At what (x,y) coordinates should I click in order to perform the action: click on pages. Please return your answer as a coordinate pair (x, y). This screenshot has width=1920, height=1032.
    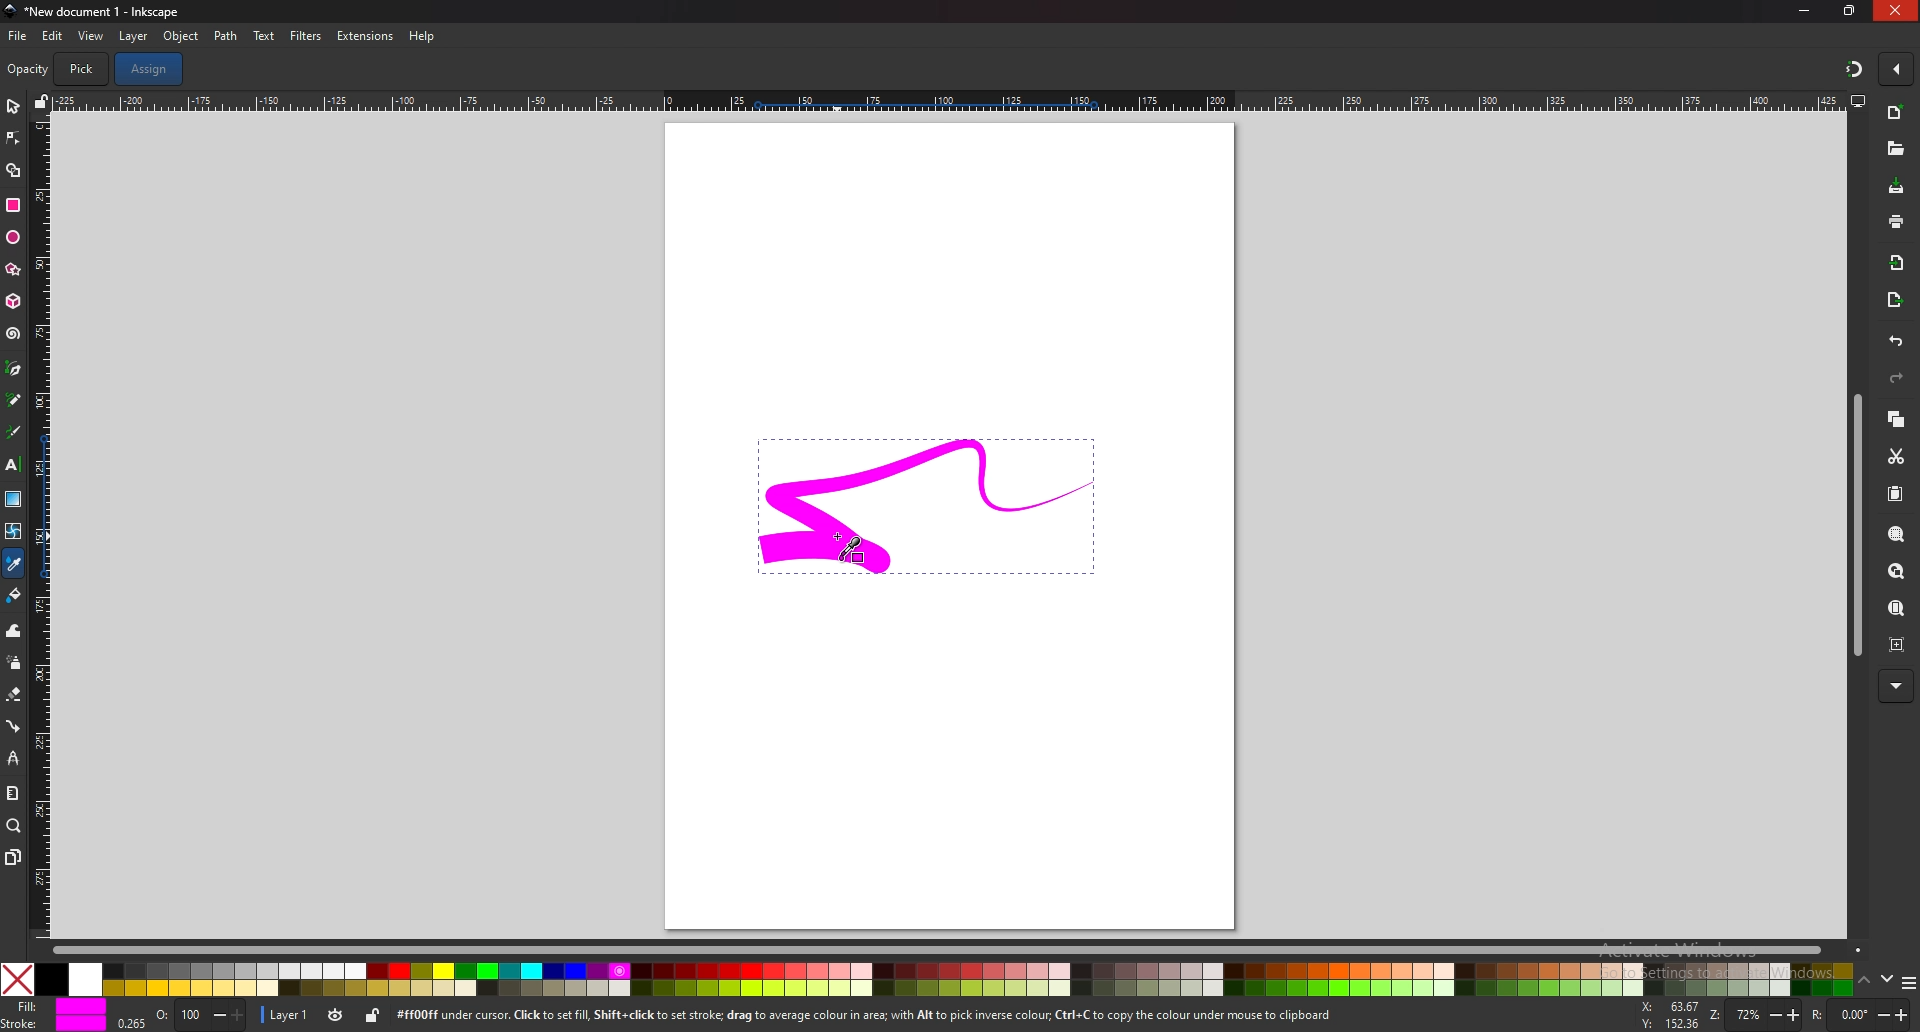
    Looking at the image, I should click on (13, 857).